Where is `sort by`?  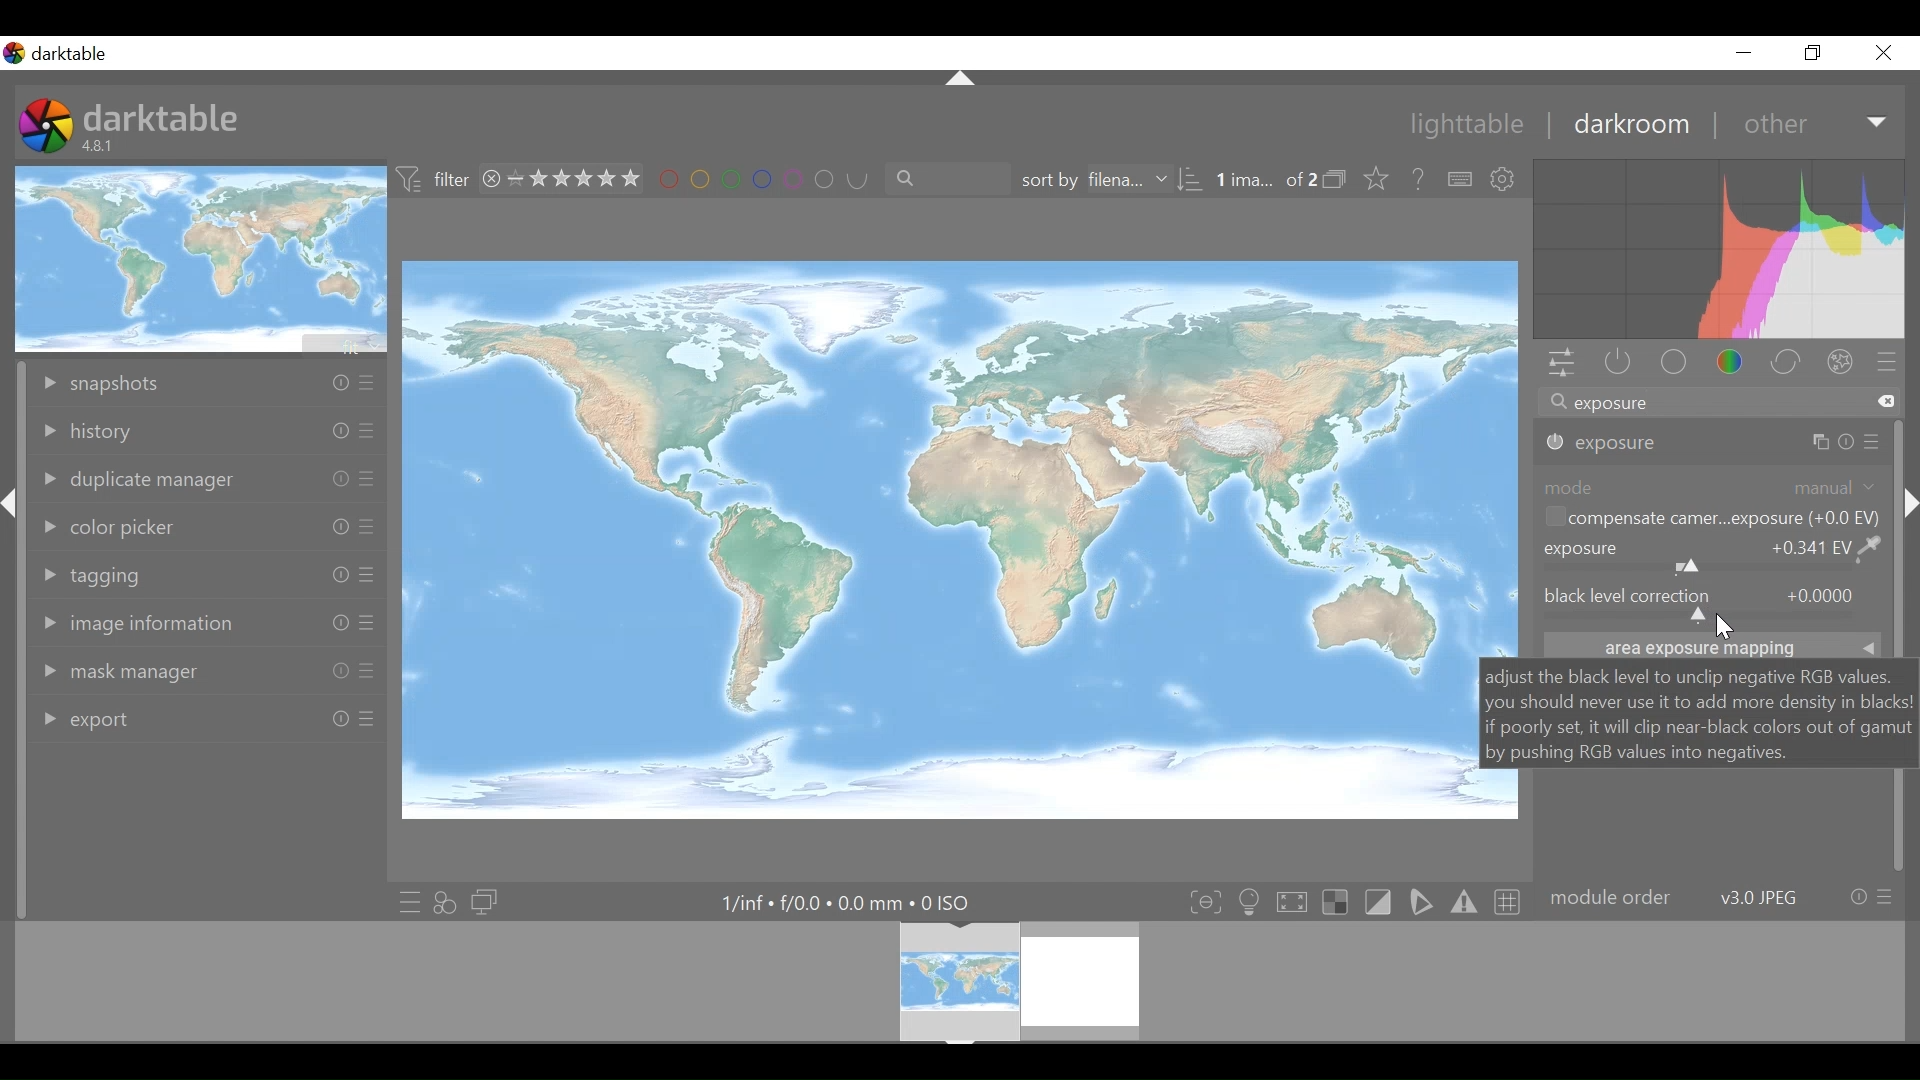
sort by is located at coordinates (1111, 179).